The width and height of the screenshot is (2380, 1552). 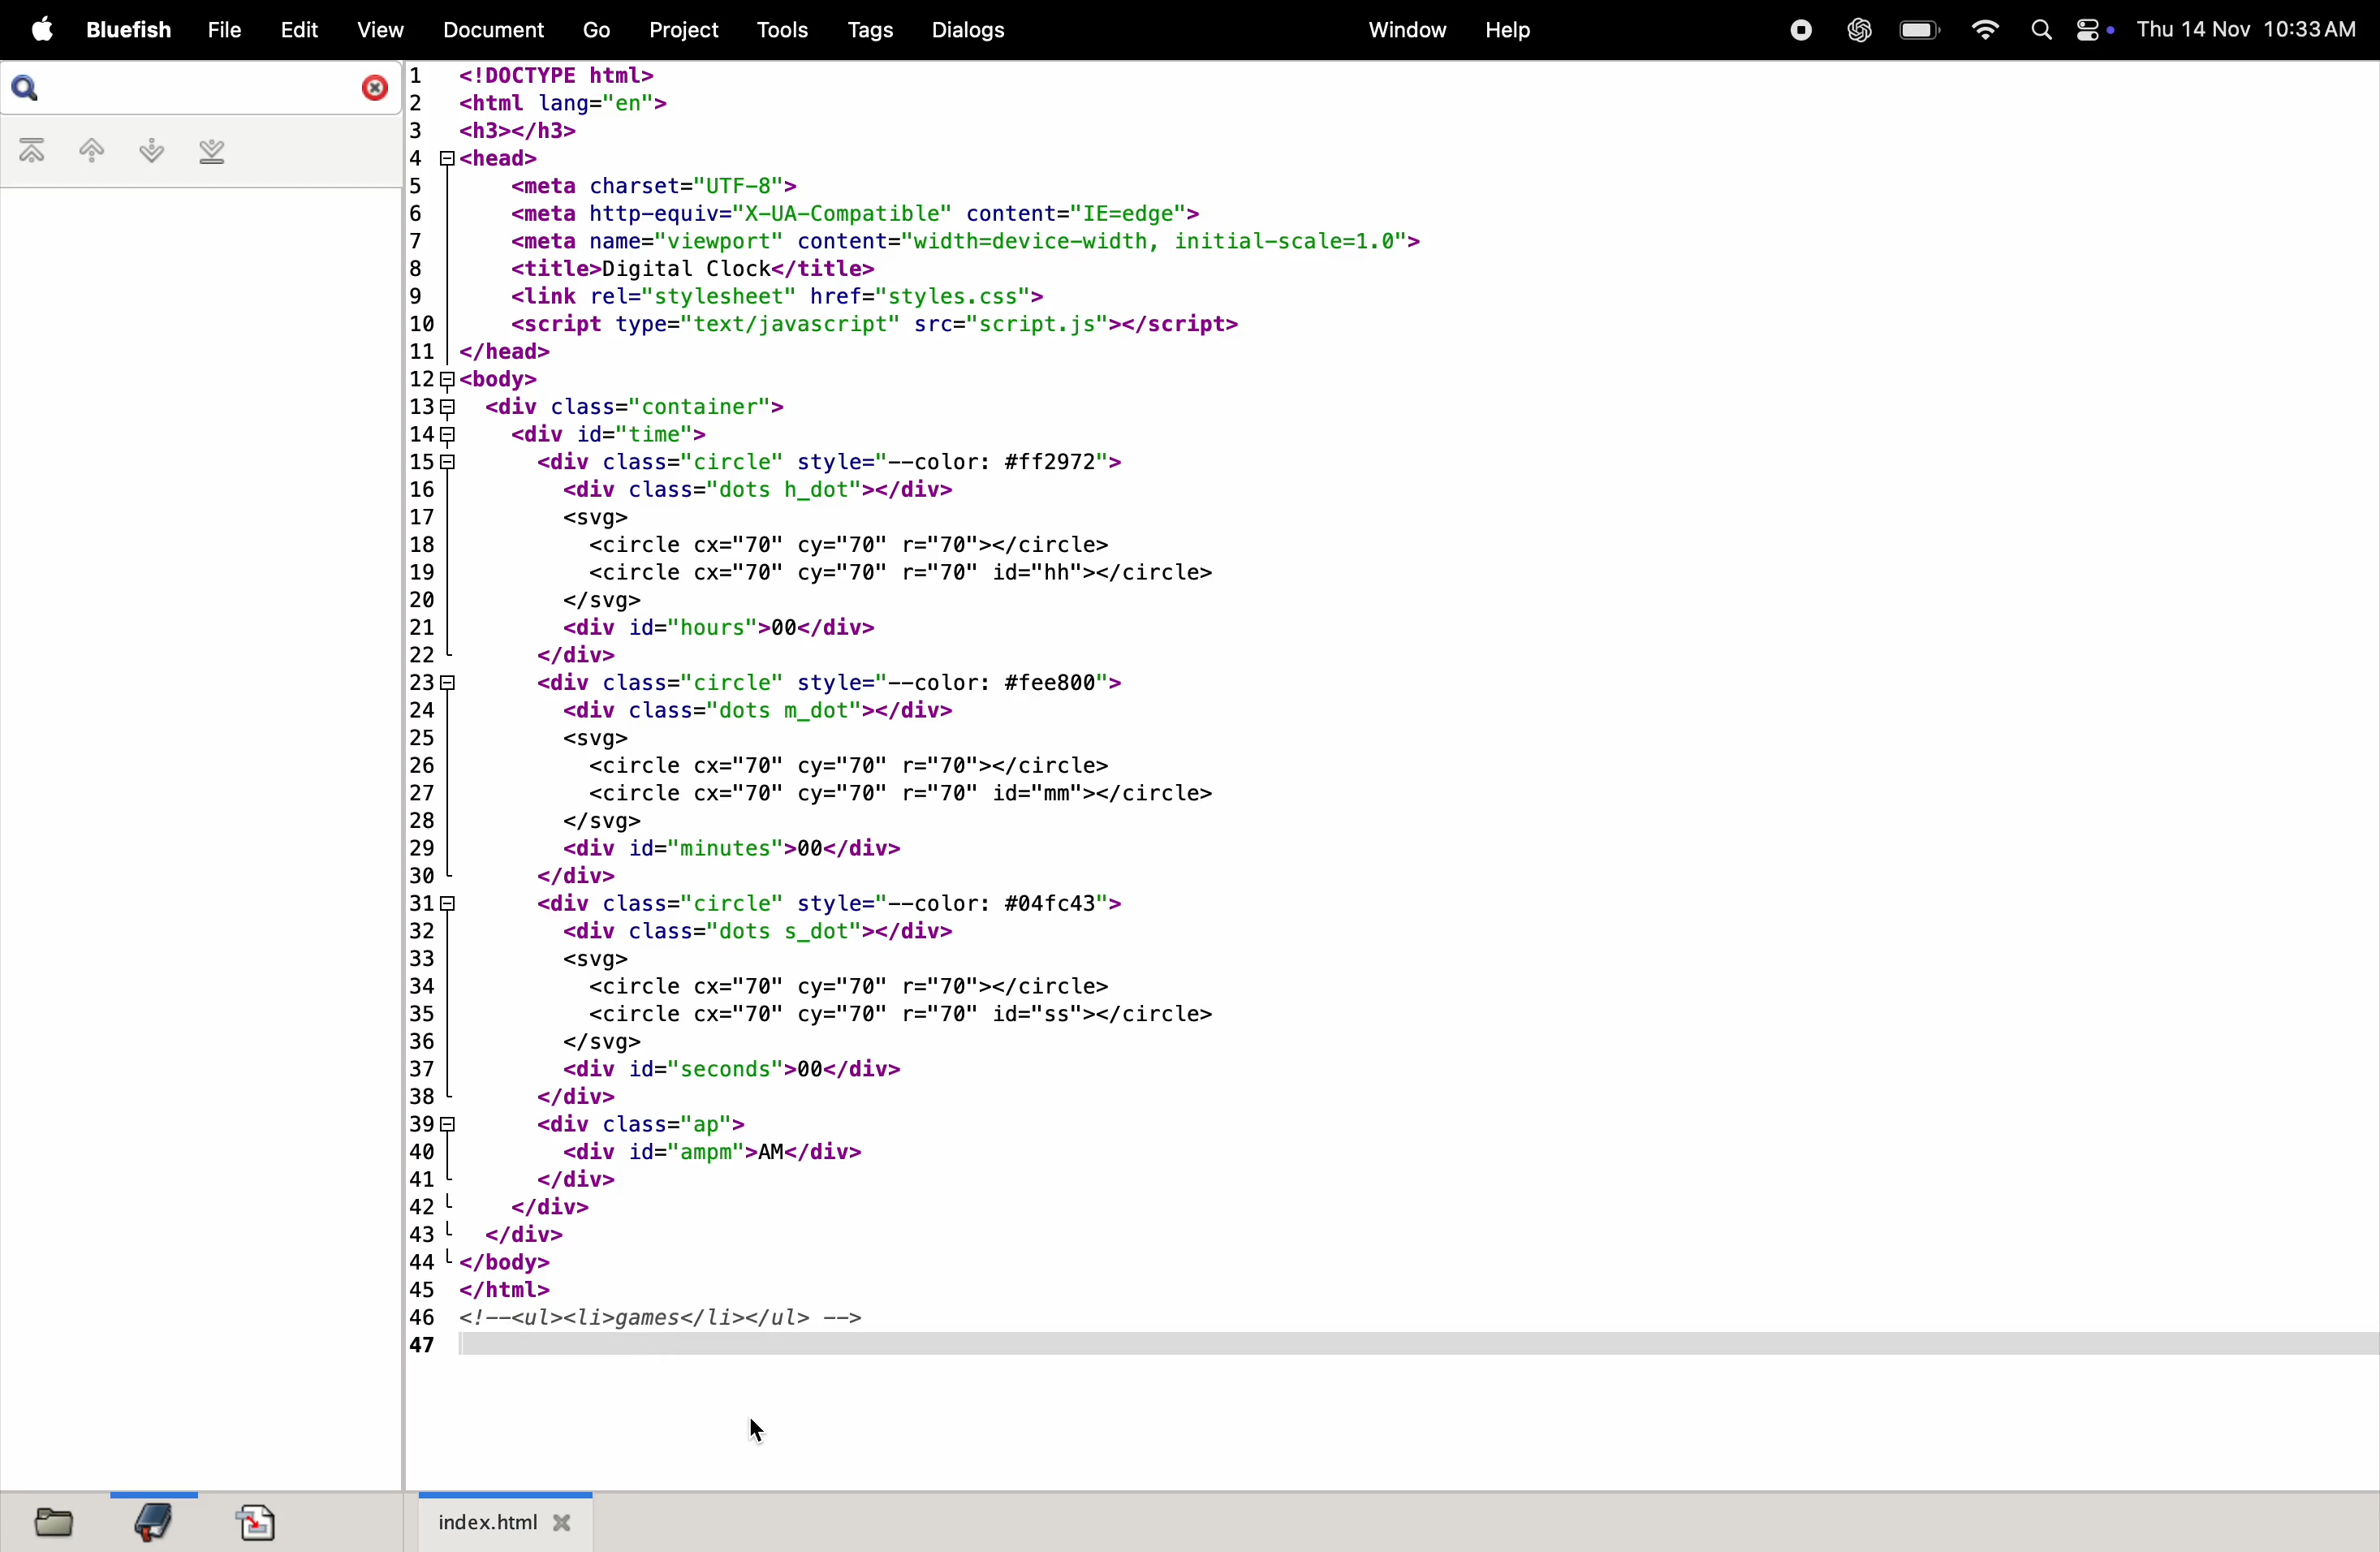 What do you see at coordinates (755, 1433) in the screenshot?
I see `Cursor` at bounding box center [755, 1433].